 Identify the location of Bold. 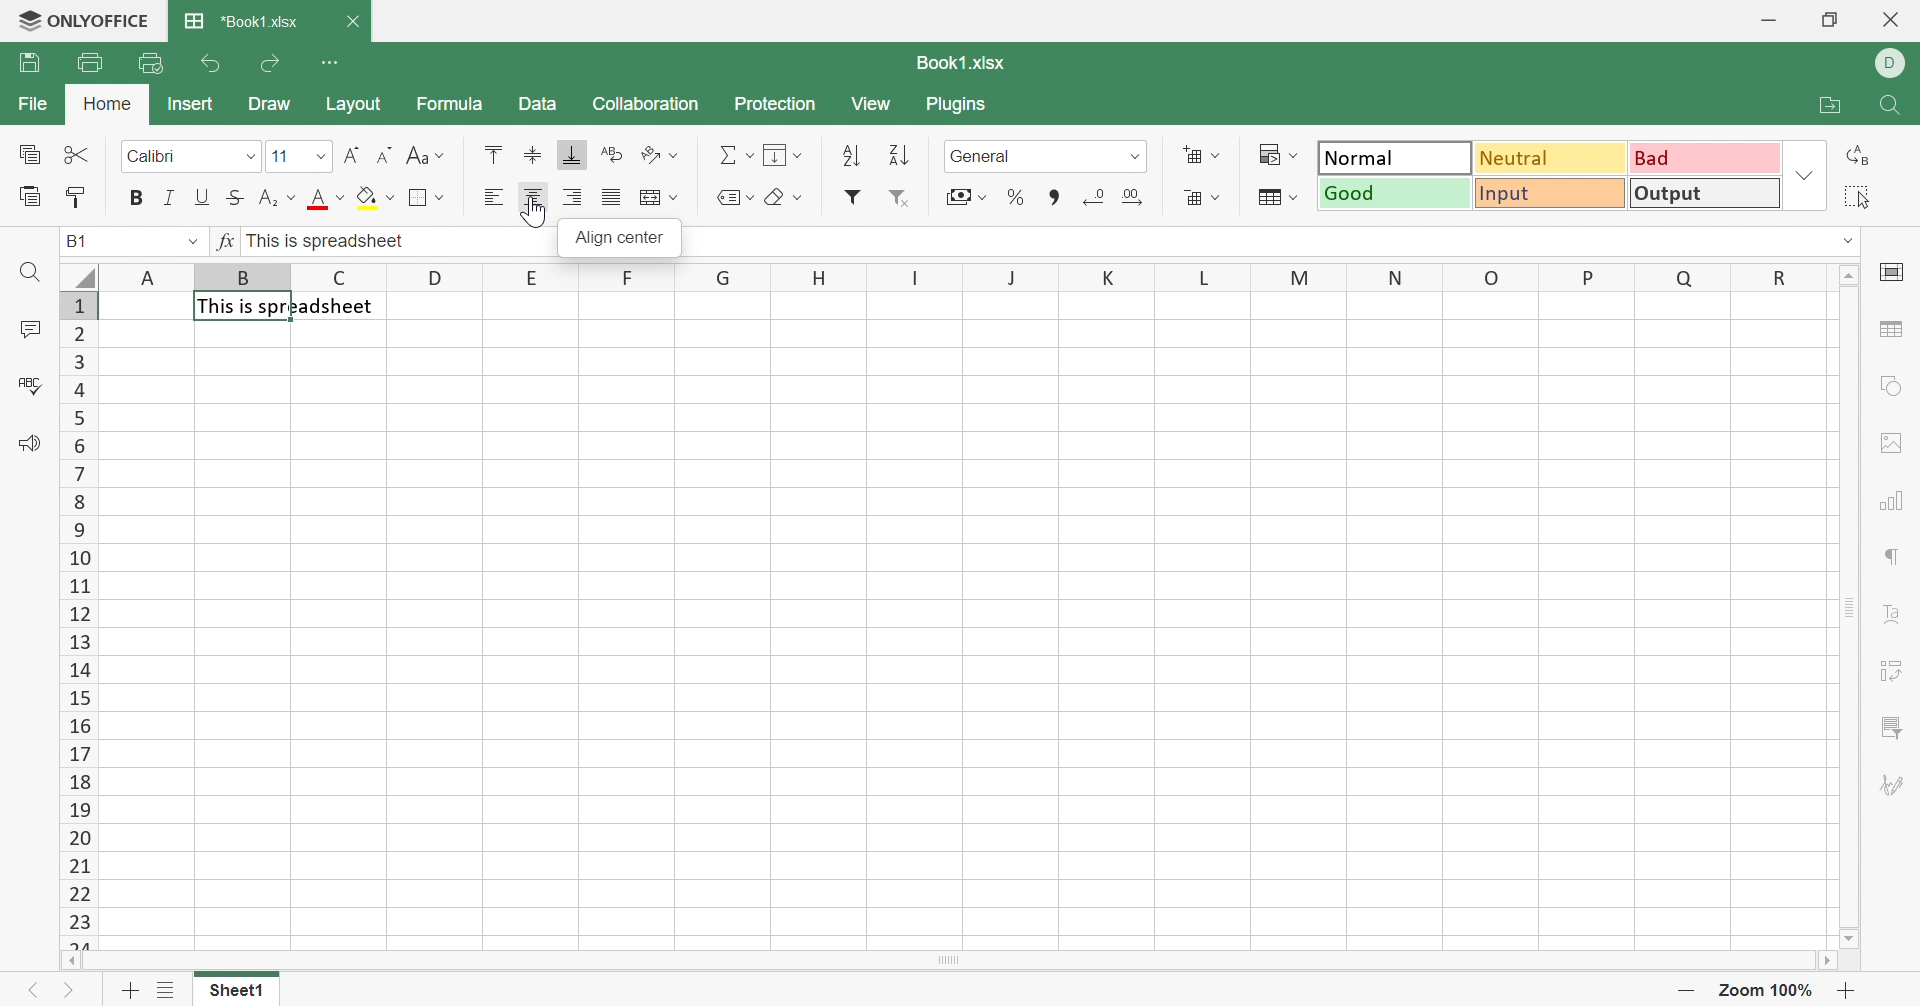
(137, 198).